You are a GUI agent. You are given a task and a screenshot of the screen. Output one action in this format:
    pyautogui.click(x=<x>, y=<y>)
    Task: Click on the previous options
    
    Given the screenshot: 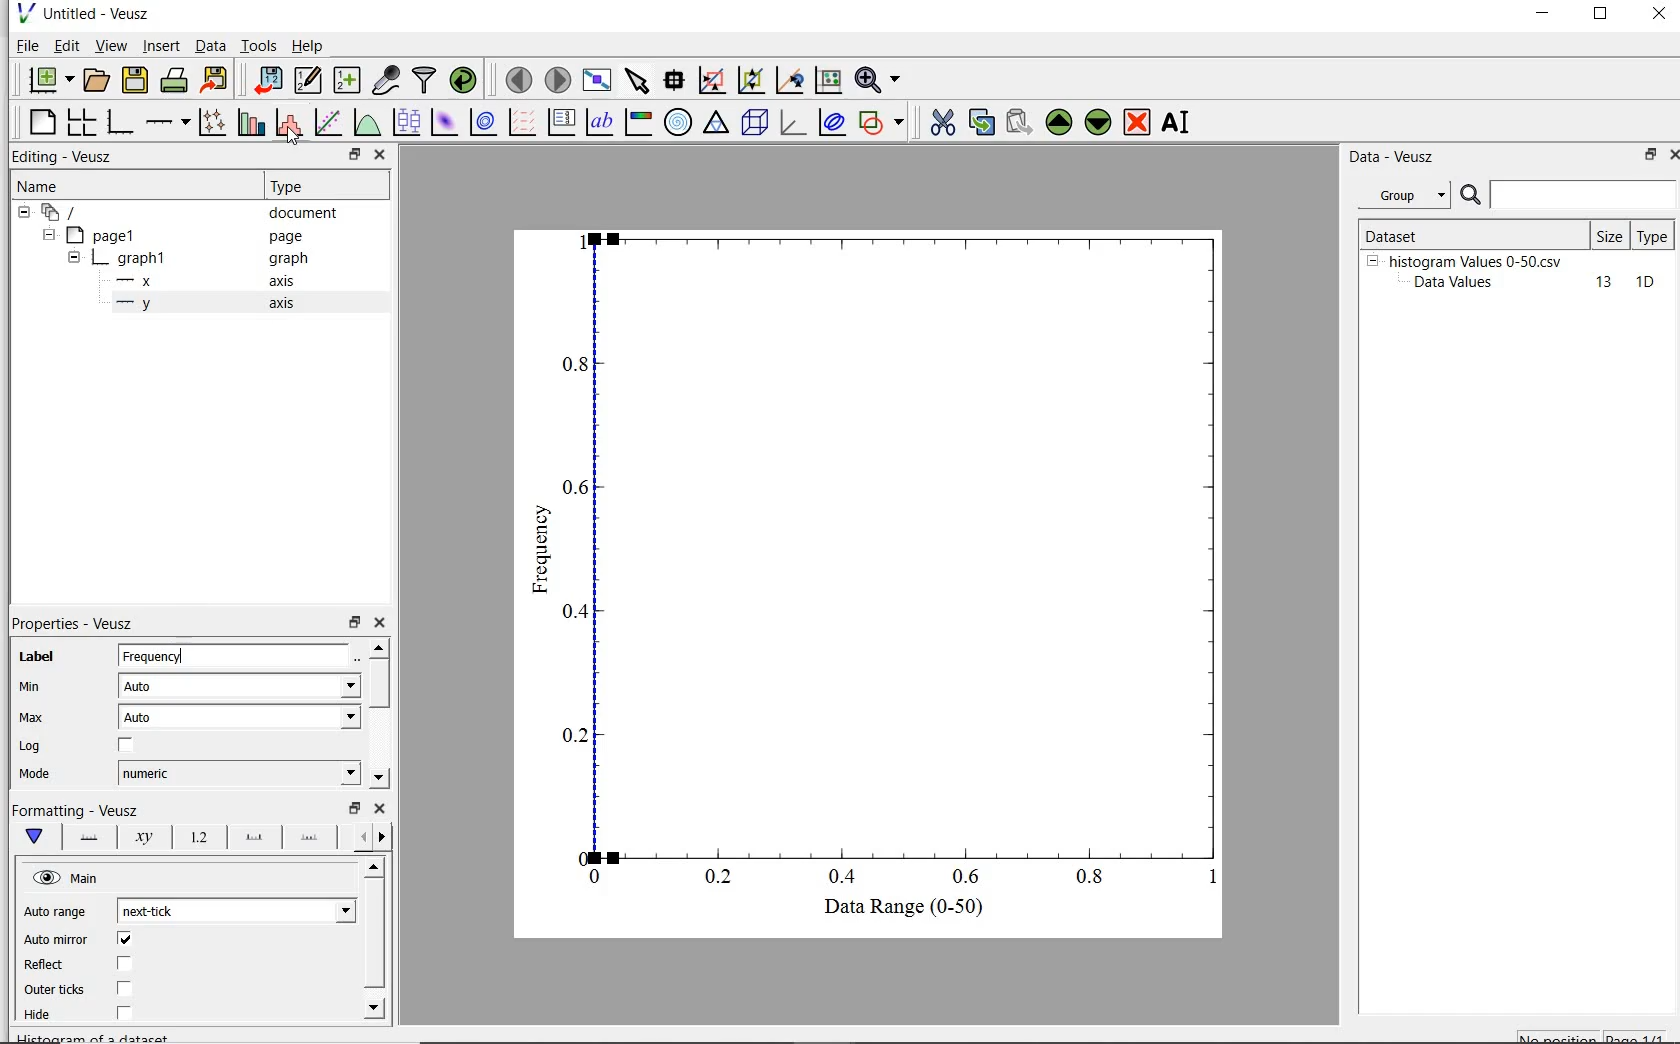 What is the action you would take?
    pyautogui.click(x=360, y=837)
    